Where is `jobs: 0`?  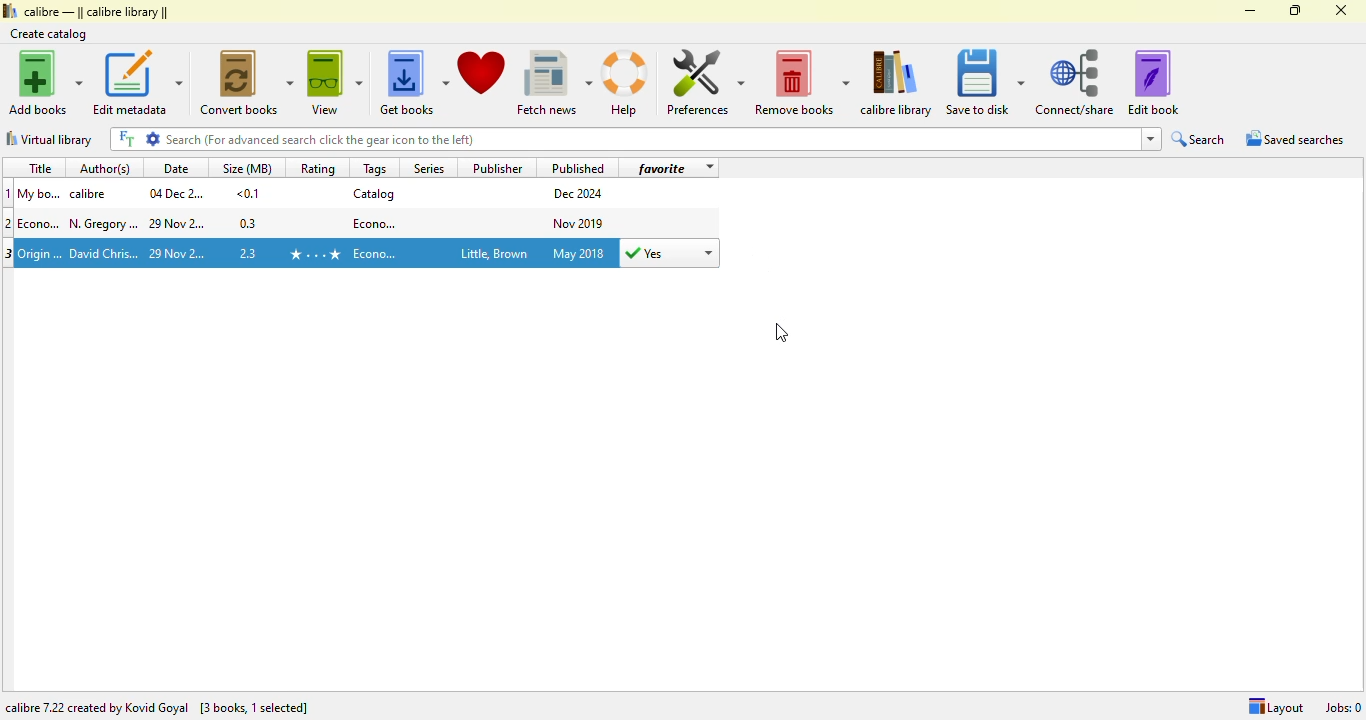 jobs: 0 is located at coordinates (1343, 707).